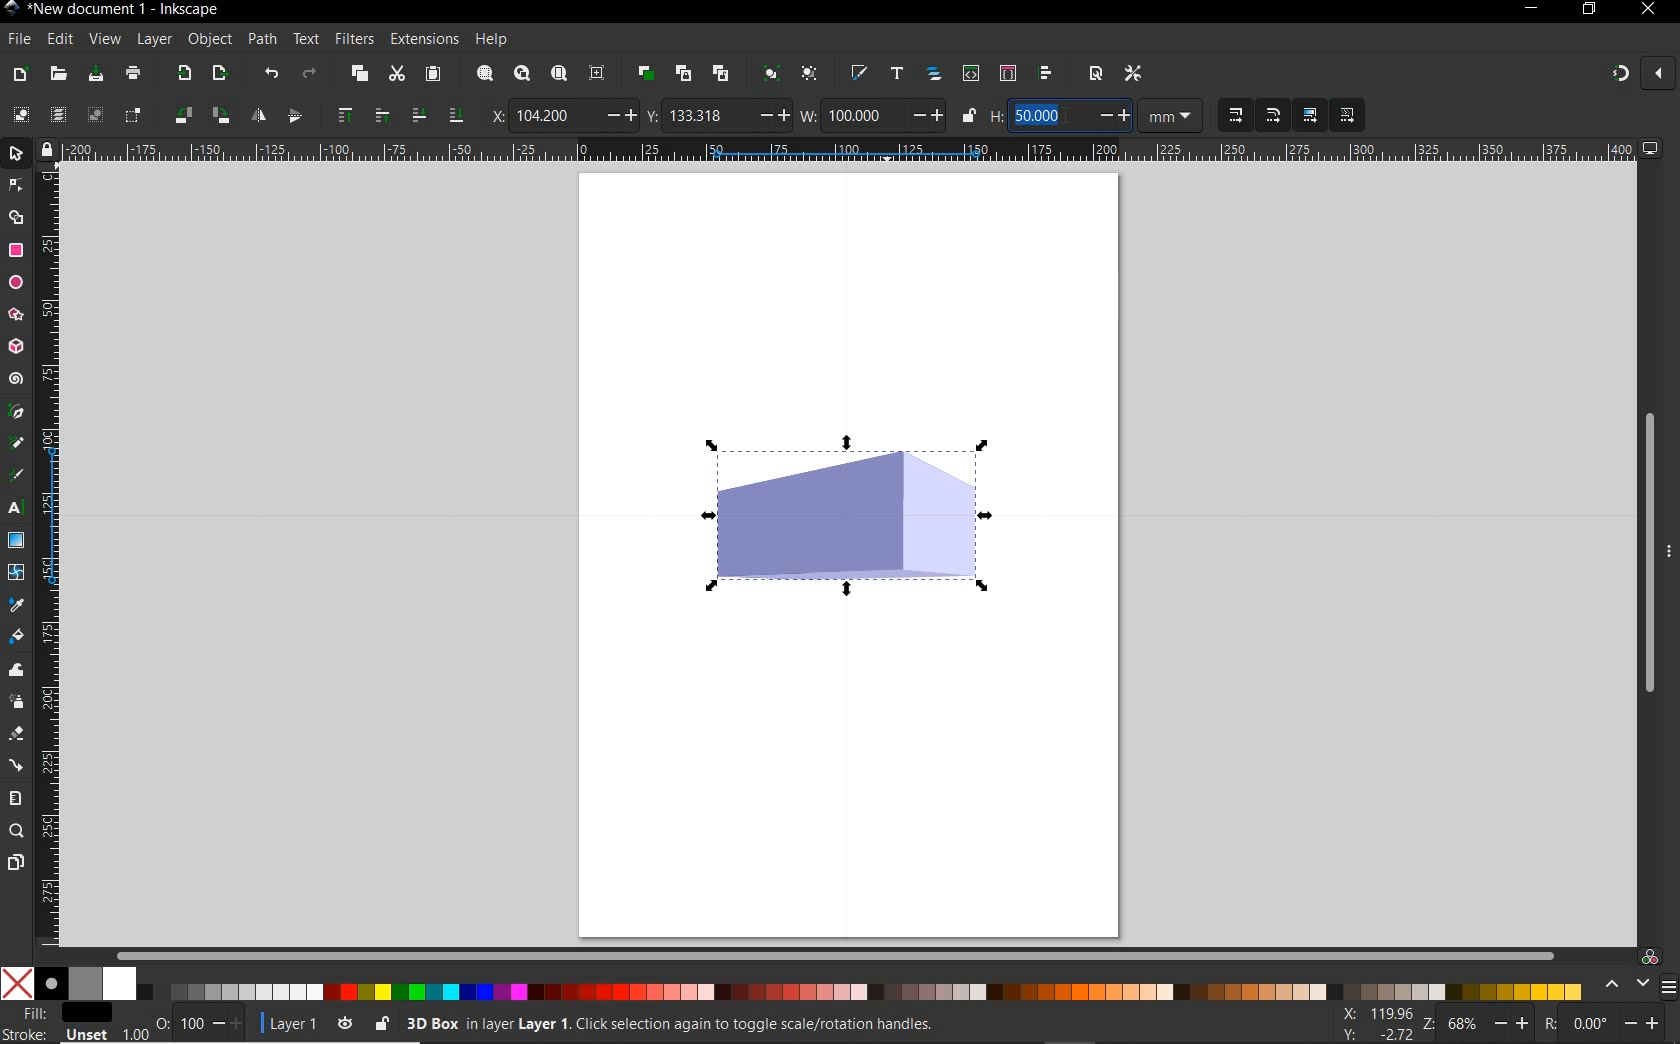 This screenshot has width=1680, height=1044. What do you see at coordinates (1589, 1023) in the screenshot?
I see `0` at bounding box center [1589, 1023].